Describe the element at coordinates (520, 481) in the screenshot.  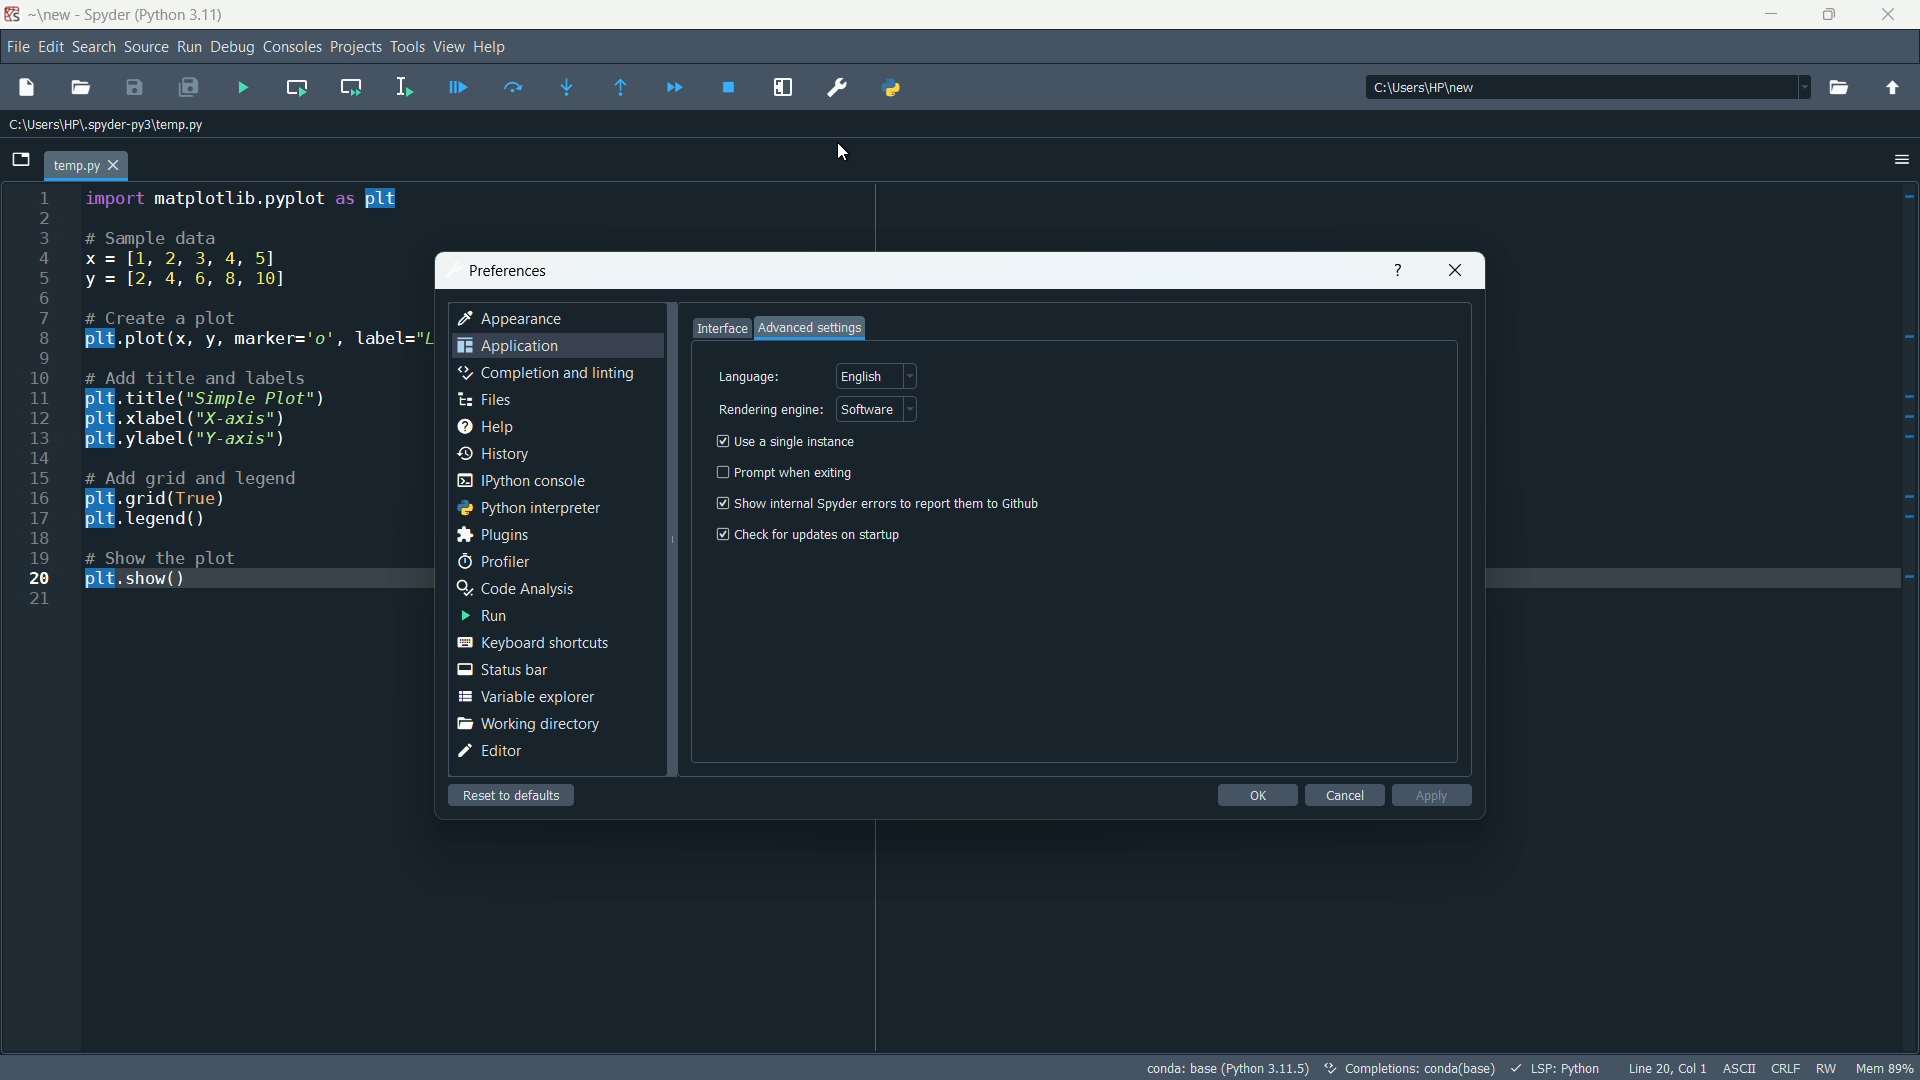
I see `ipython console` at that location.